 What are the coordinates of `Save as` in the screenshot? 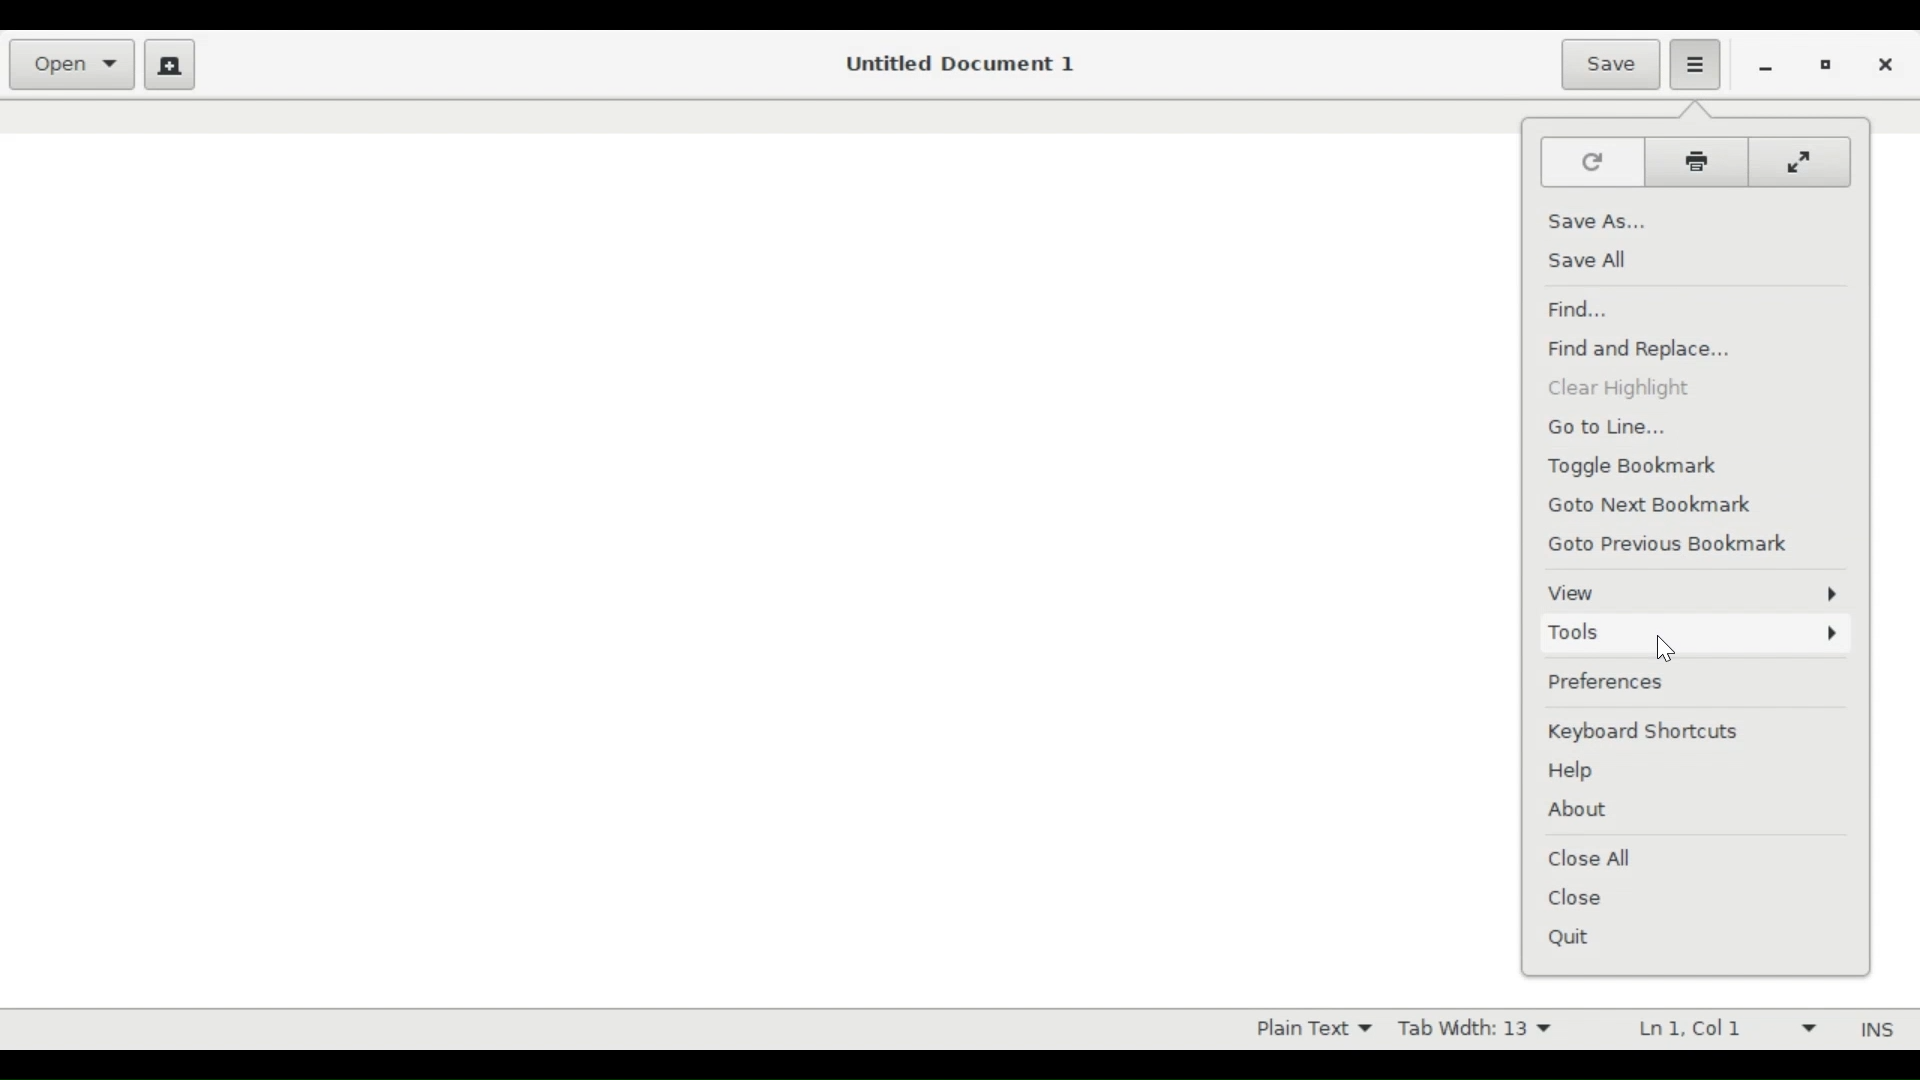 It's located at (1597, 220).